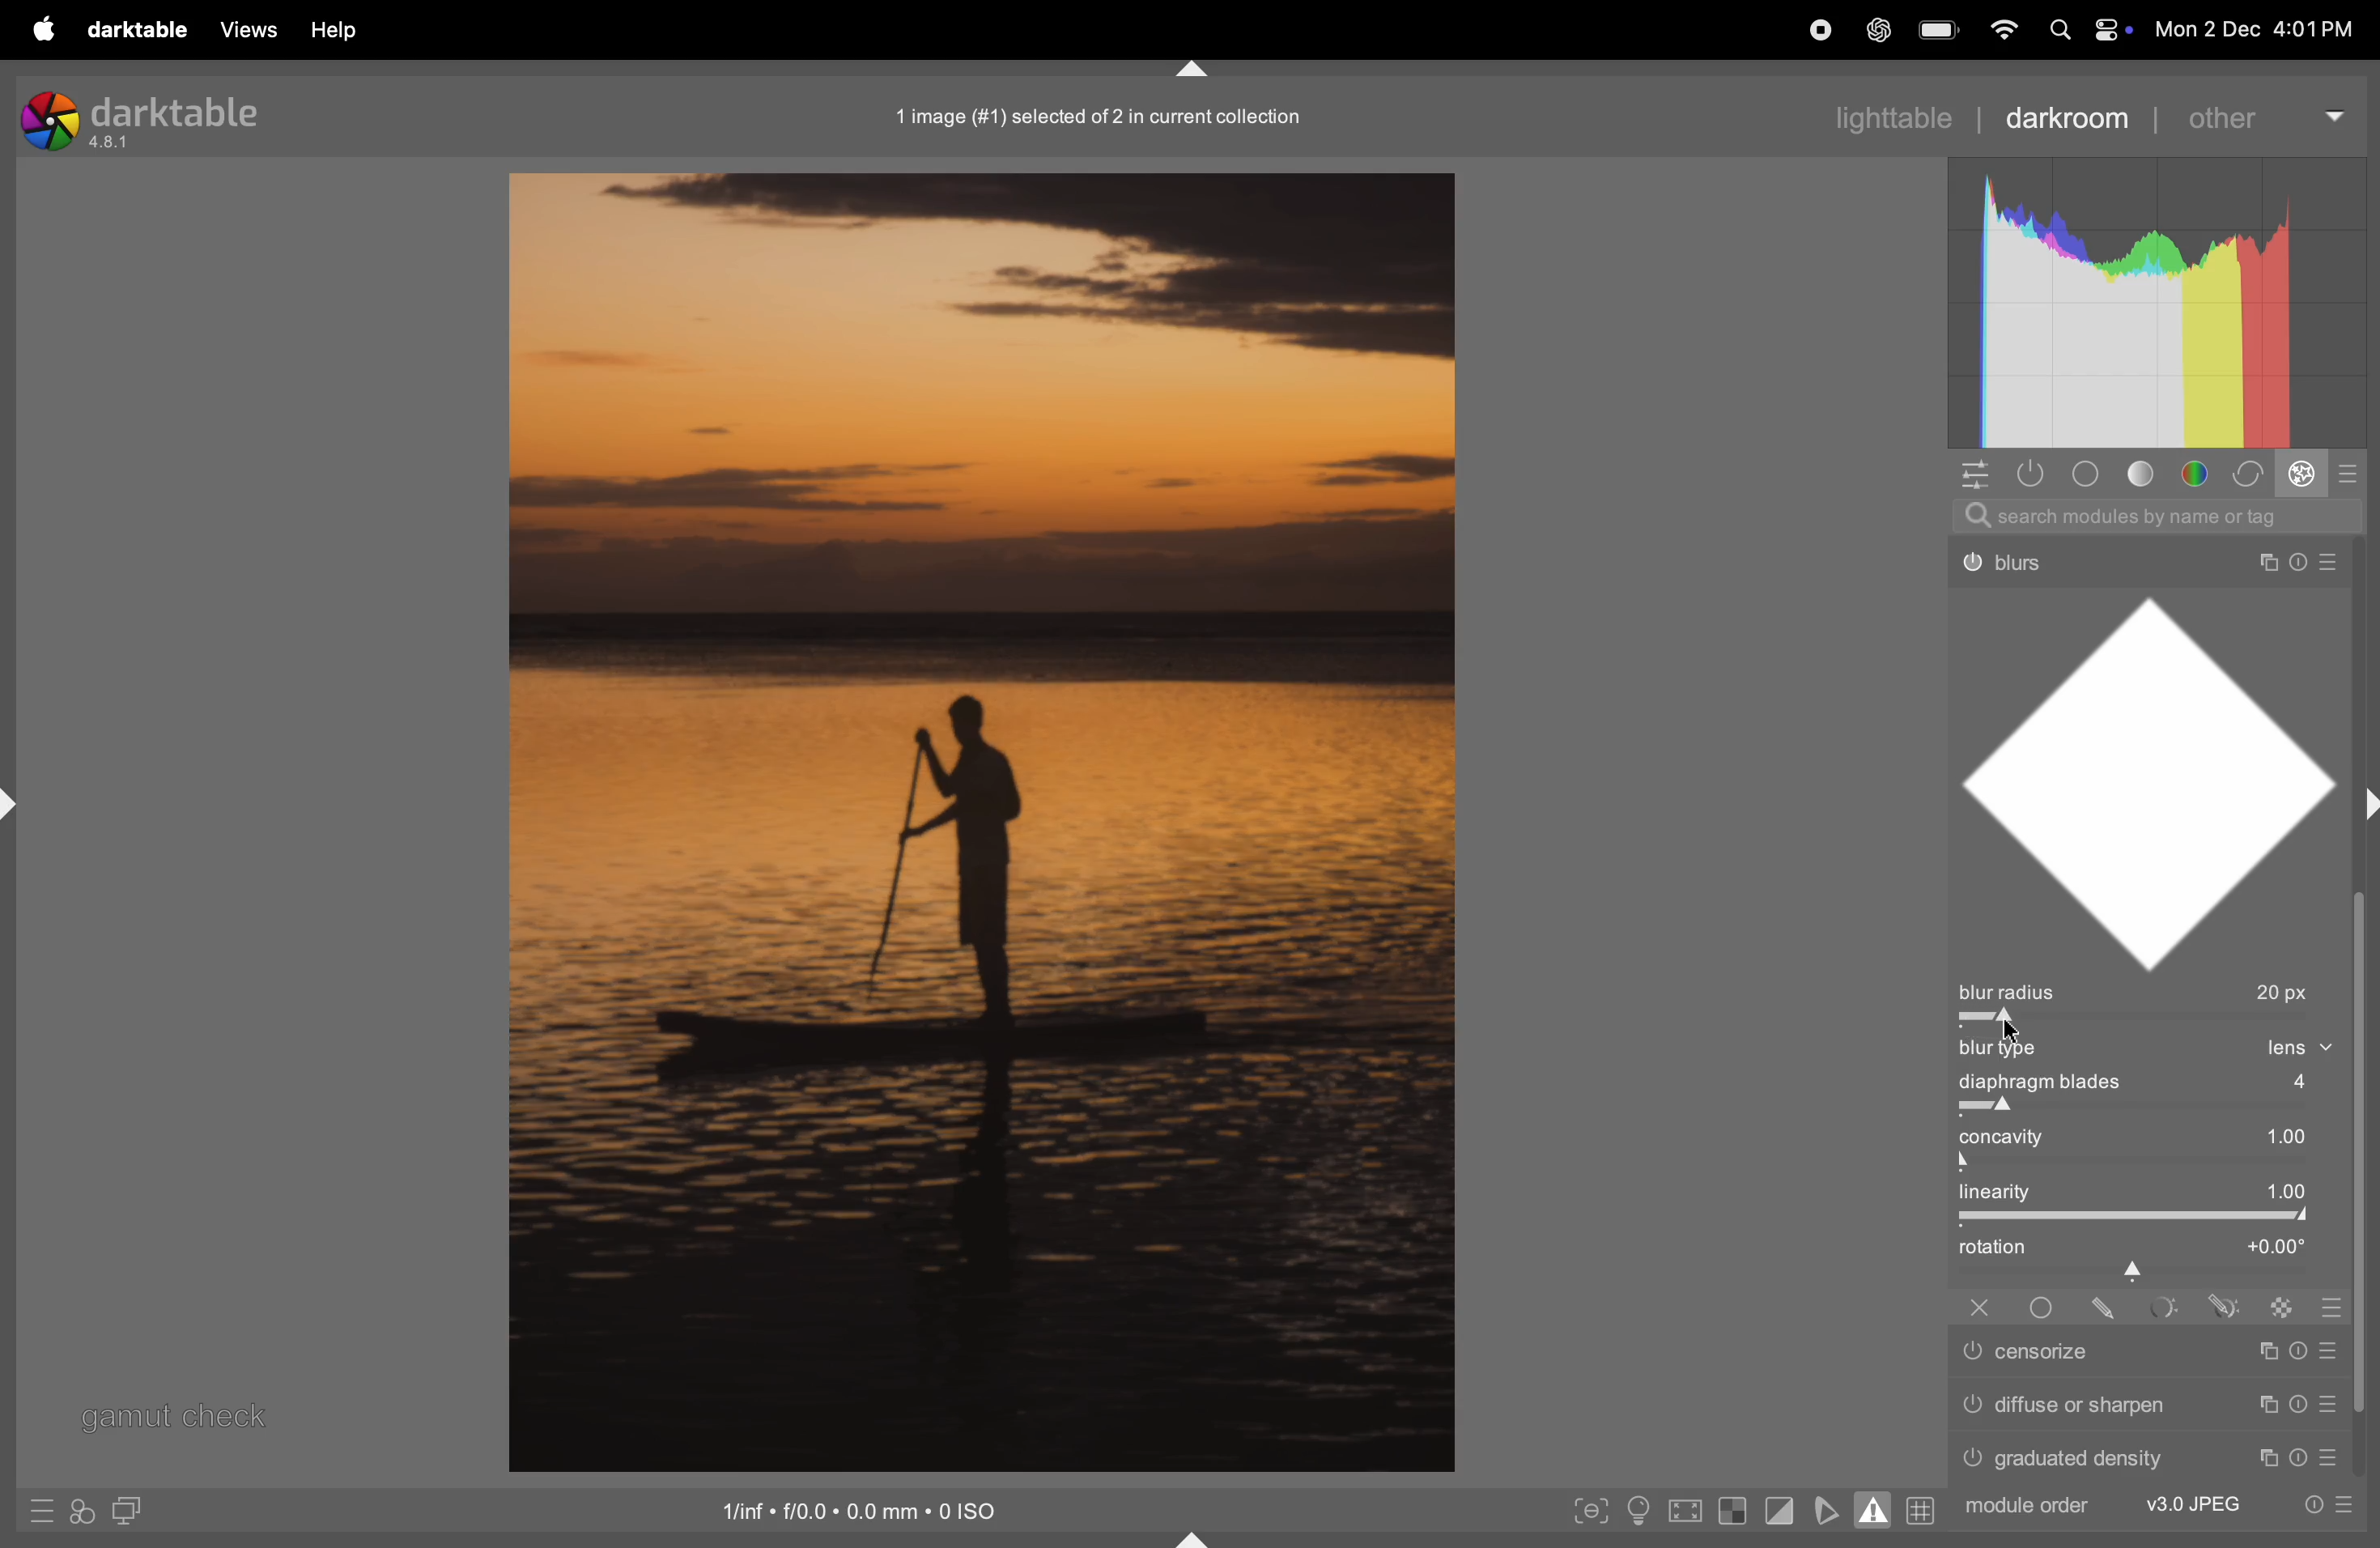 This screenshot has height=1548, width=2380. Describe the element at coordinates (1817, 30) in the screenshot. I see `record` at that location.